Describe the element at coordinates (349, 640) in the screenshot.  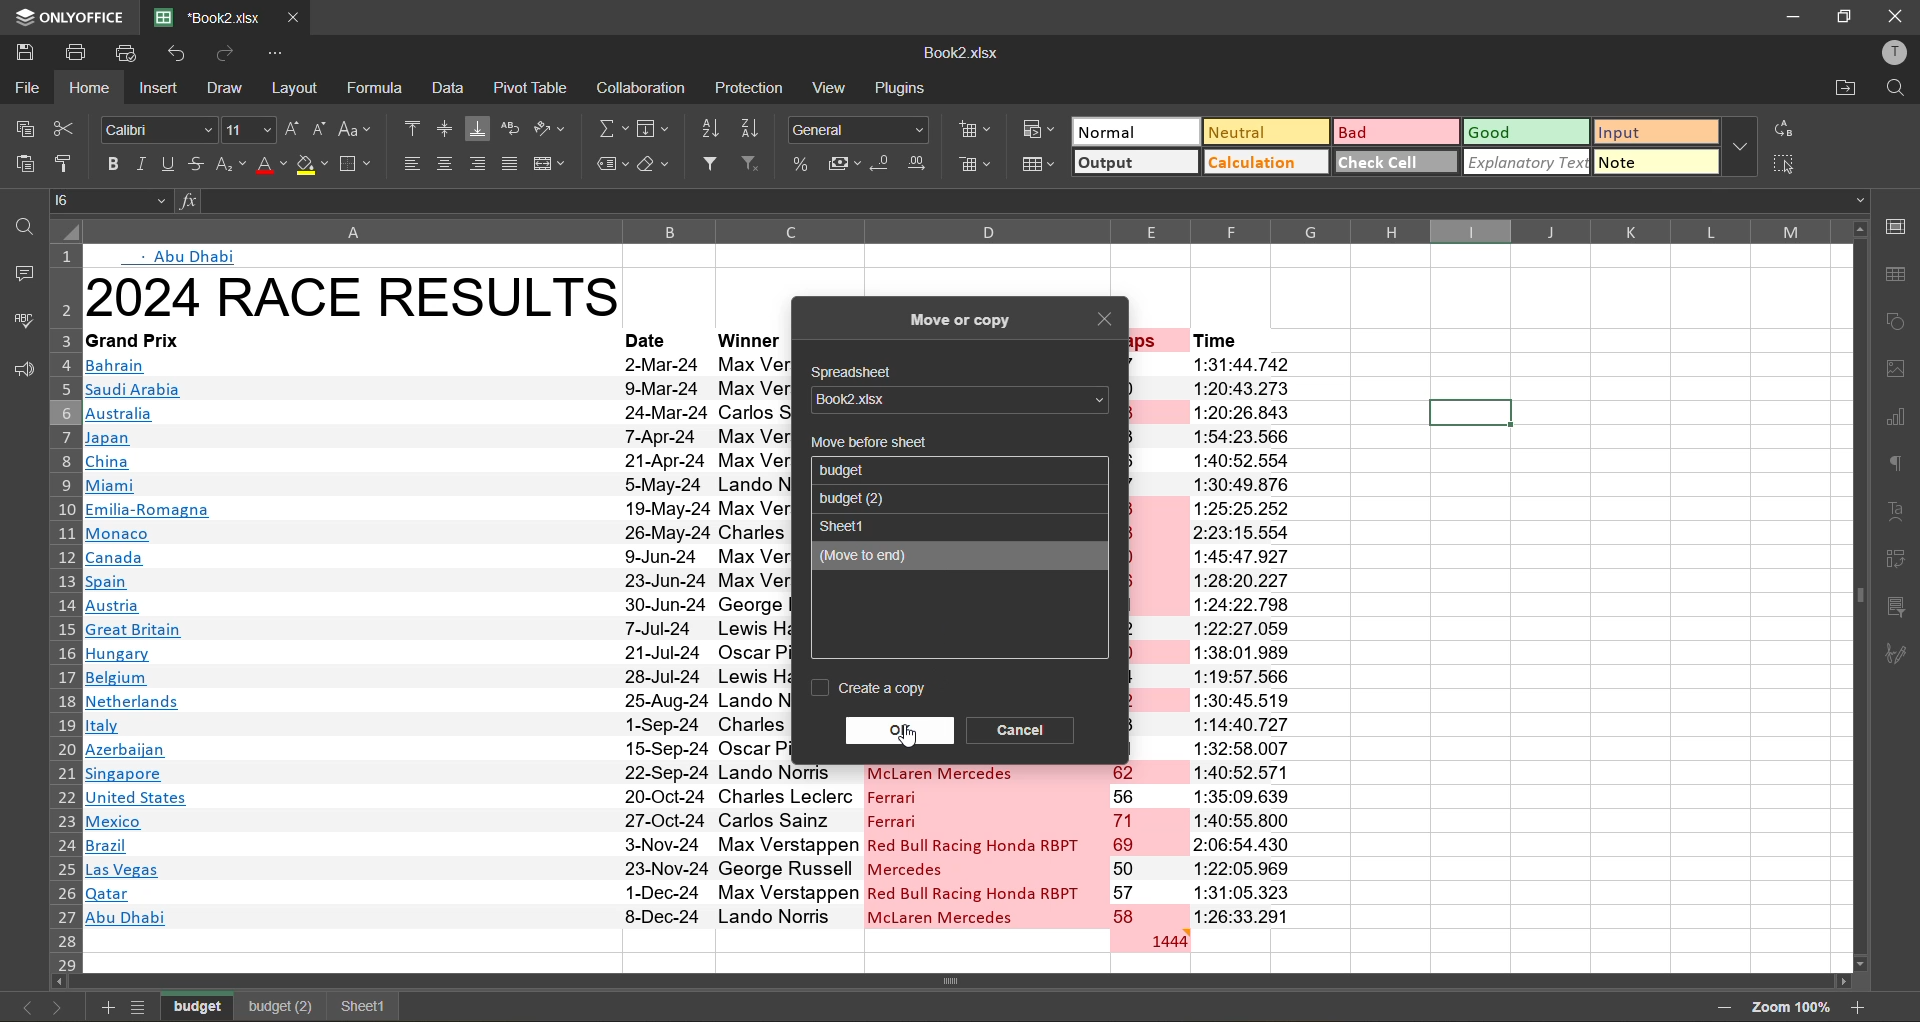
I see `gran prix` at that location.